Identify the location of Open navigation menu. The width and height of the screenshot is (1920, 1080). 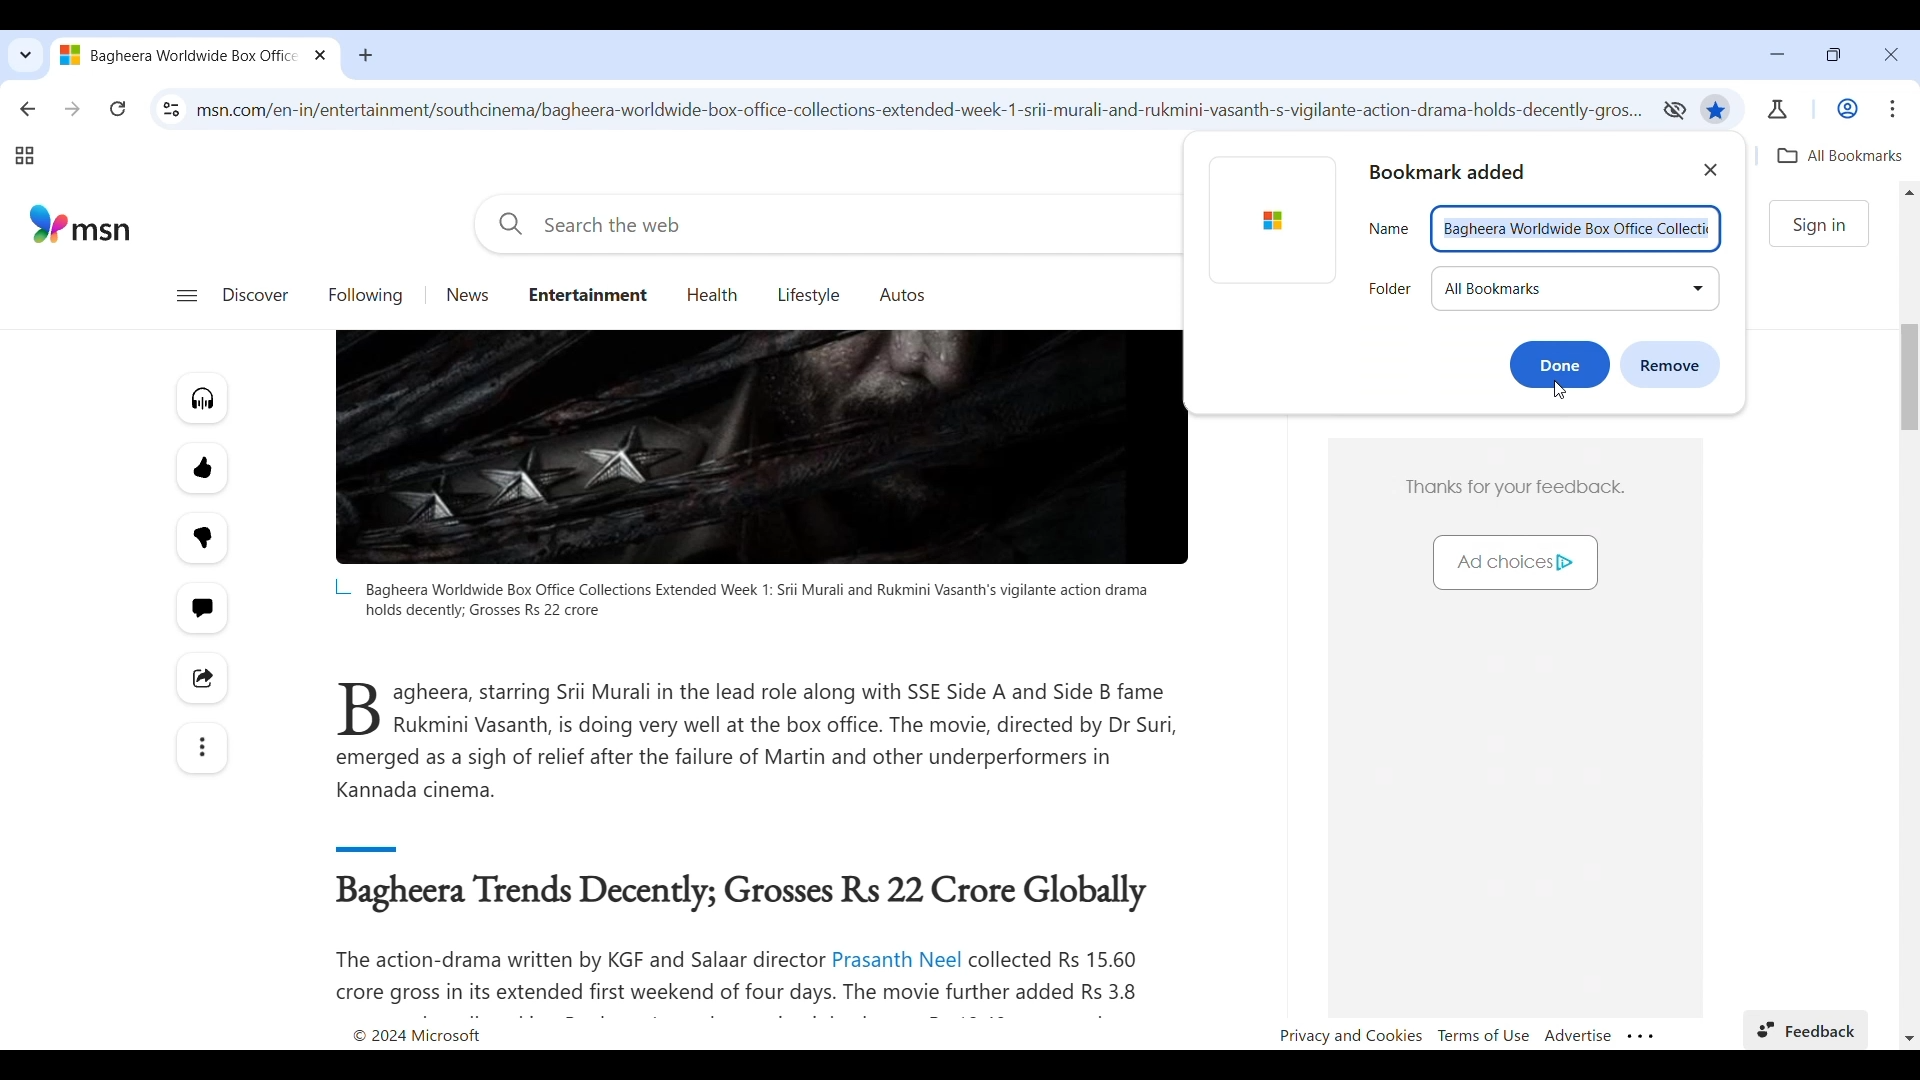
(186, 296).